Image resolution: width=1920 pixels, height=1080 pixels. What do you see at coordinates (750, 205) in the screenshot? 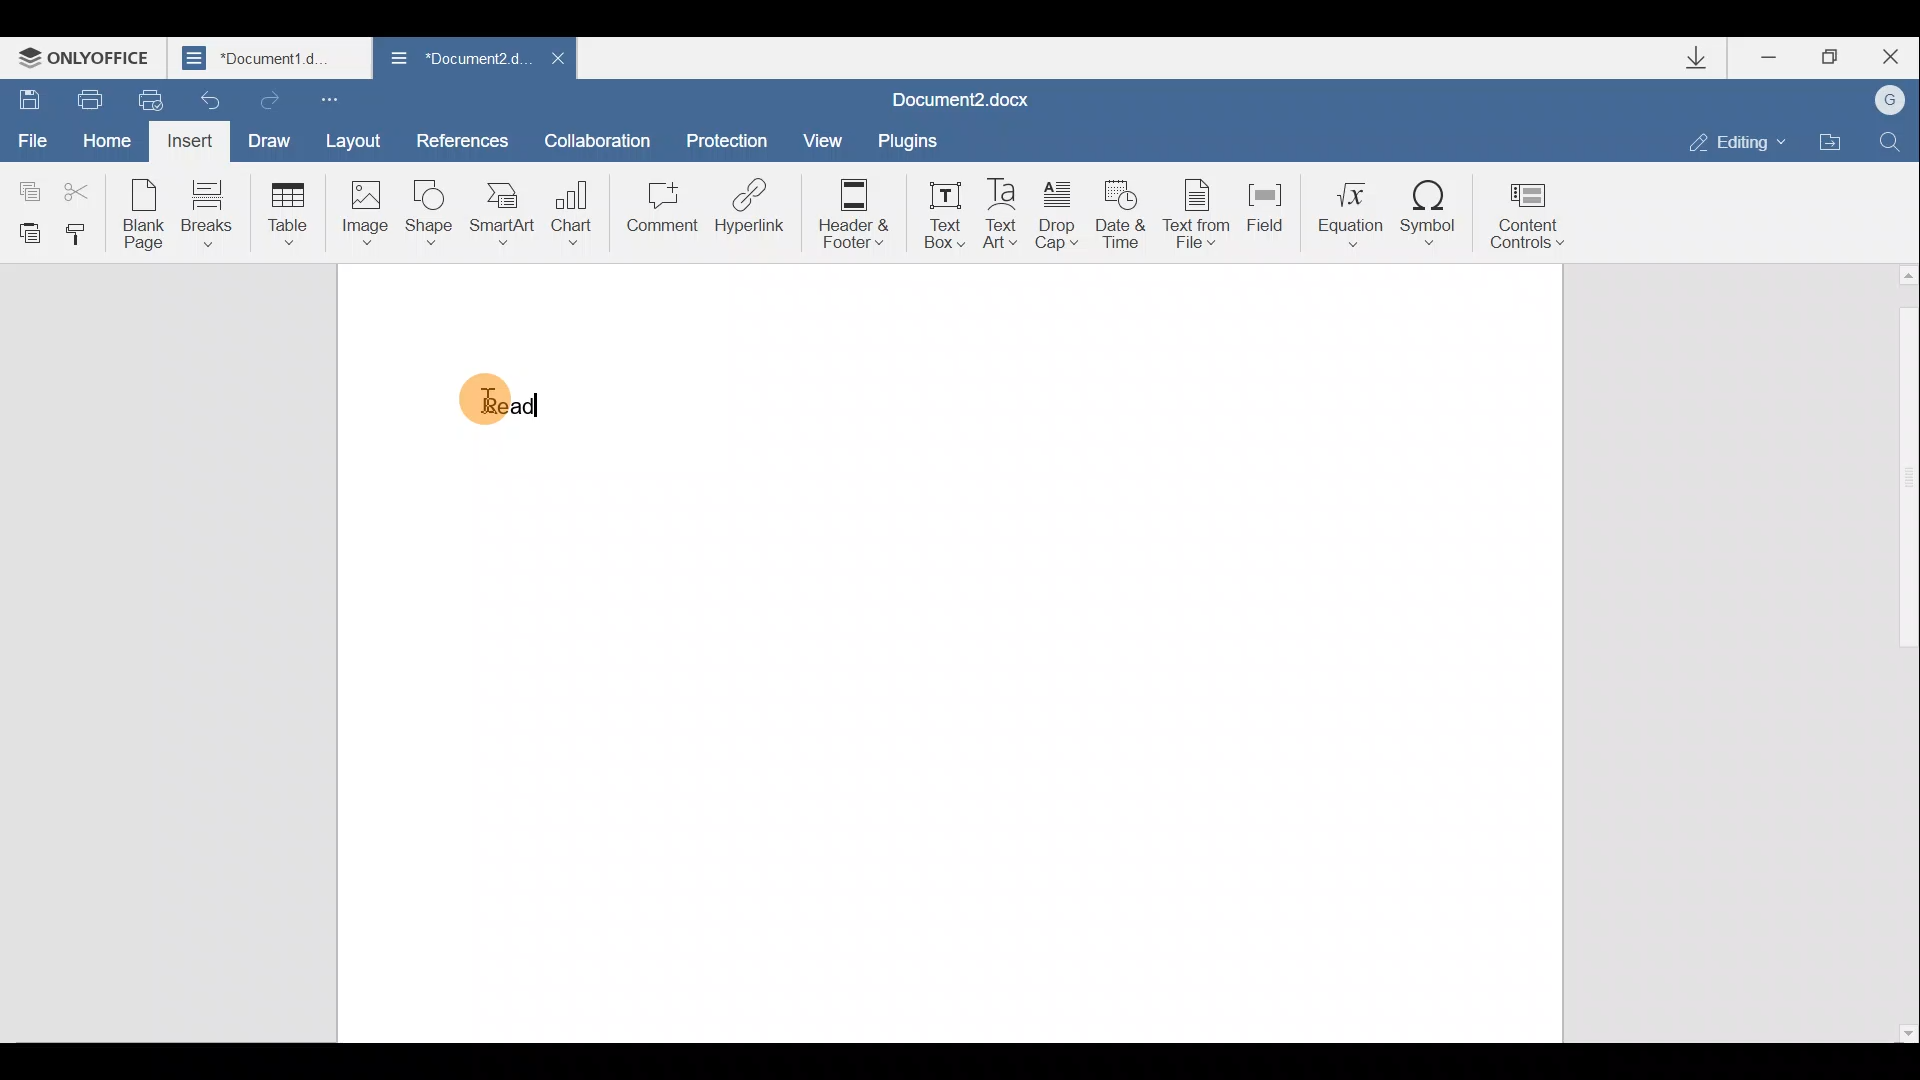
I see `Hyperlink` at bounding box center [750, 205].